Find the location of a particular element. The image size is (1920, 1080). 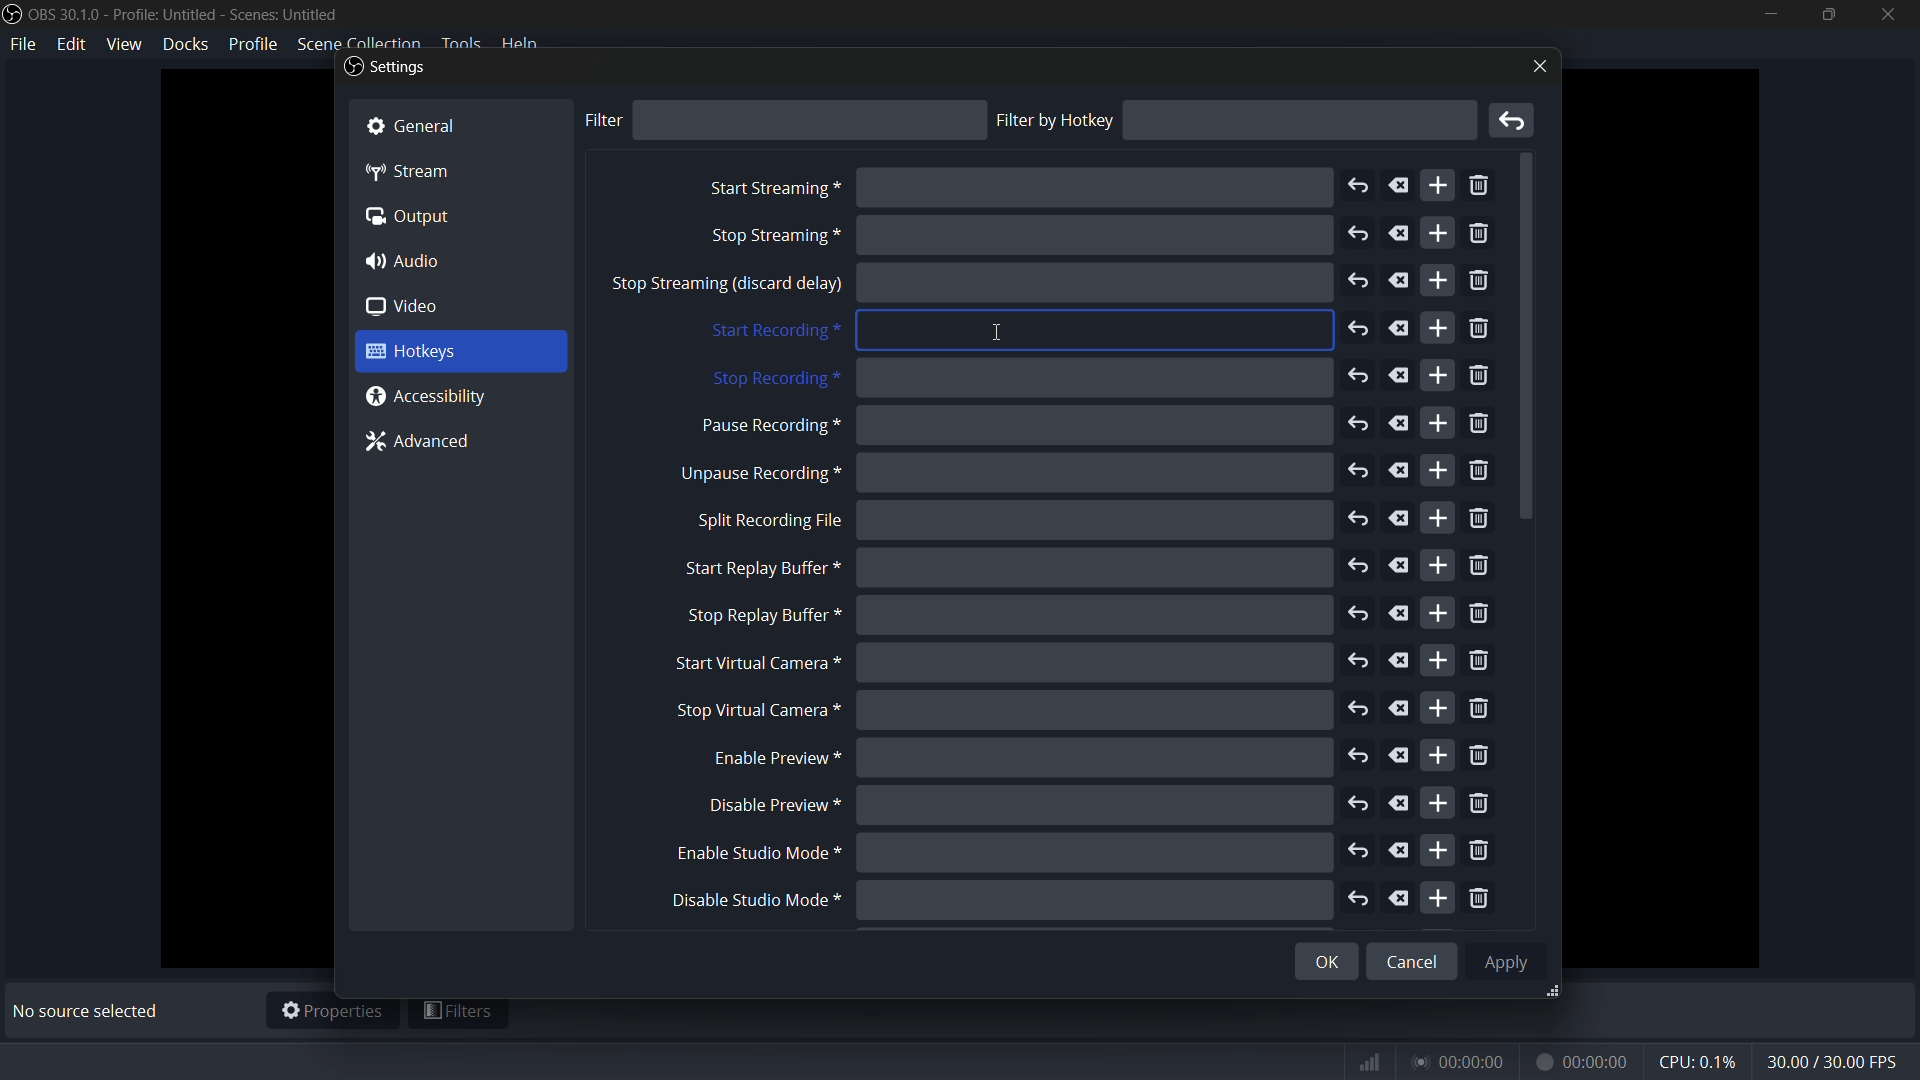

remove is located at coordinates (1478, 473).